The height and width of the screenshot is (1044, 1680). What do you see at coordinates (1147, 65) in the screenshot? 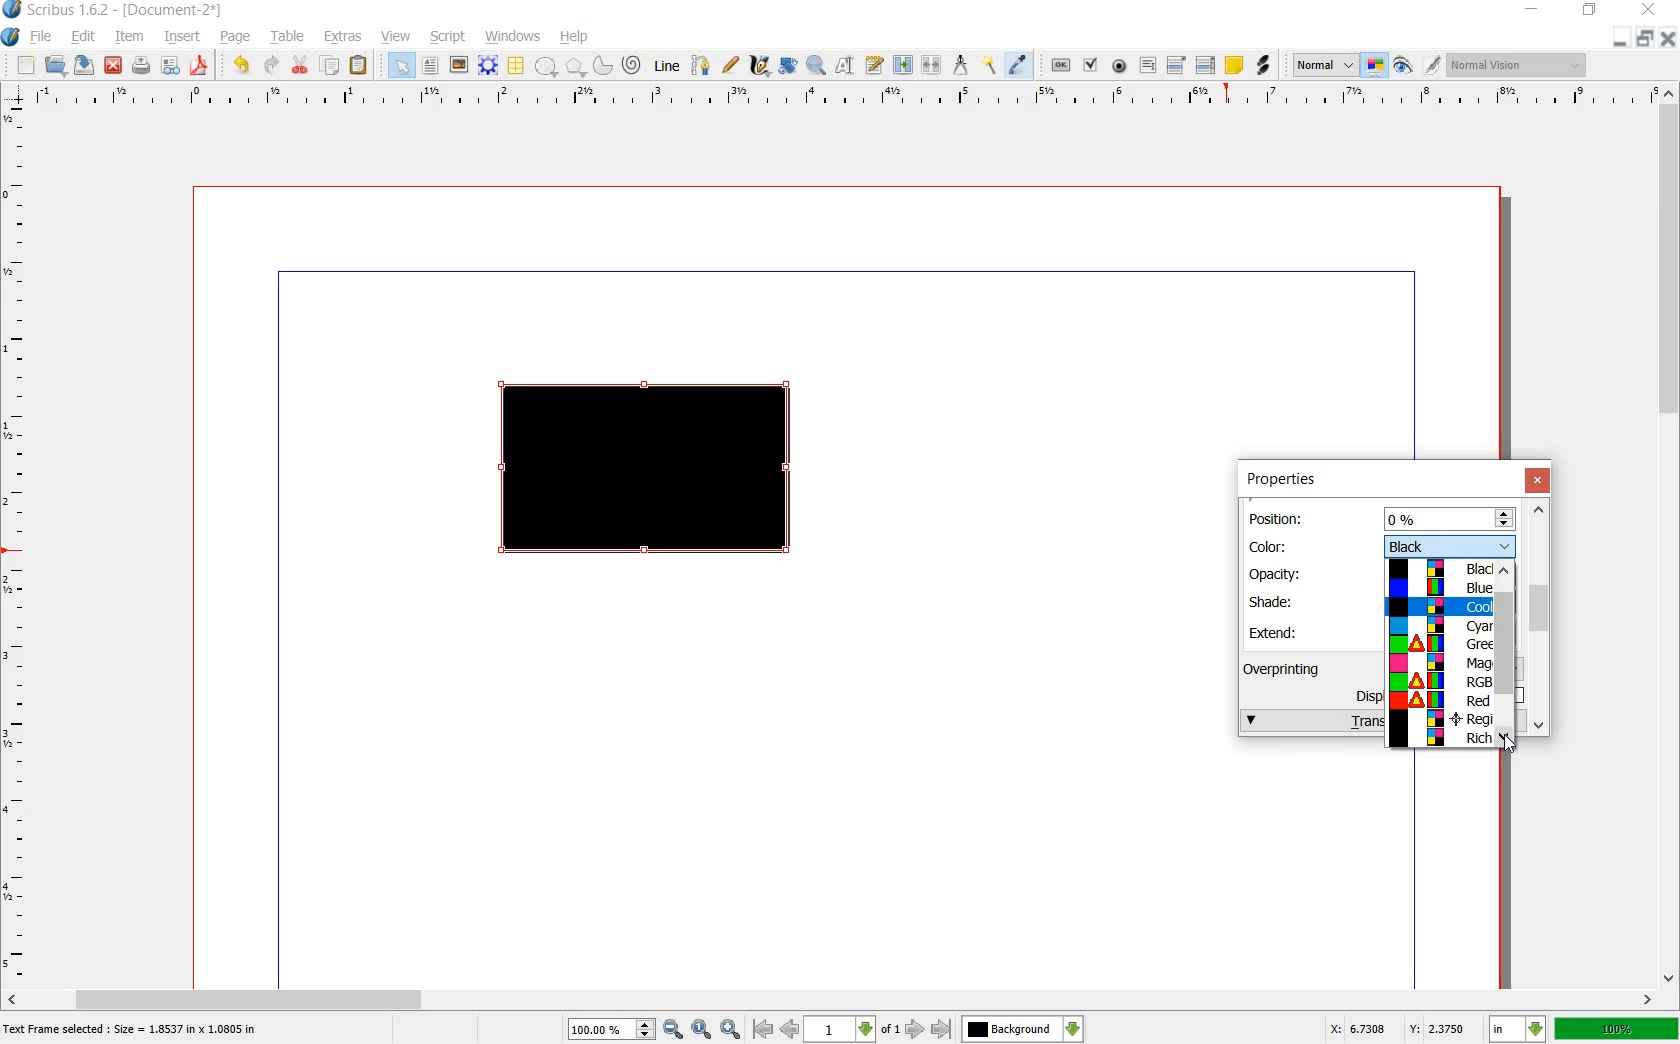
I see `pdf text field` at bounding box center [1147, 65].